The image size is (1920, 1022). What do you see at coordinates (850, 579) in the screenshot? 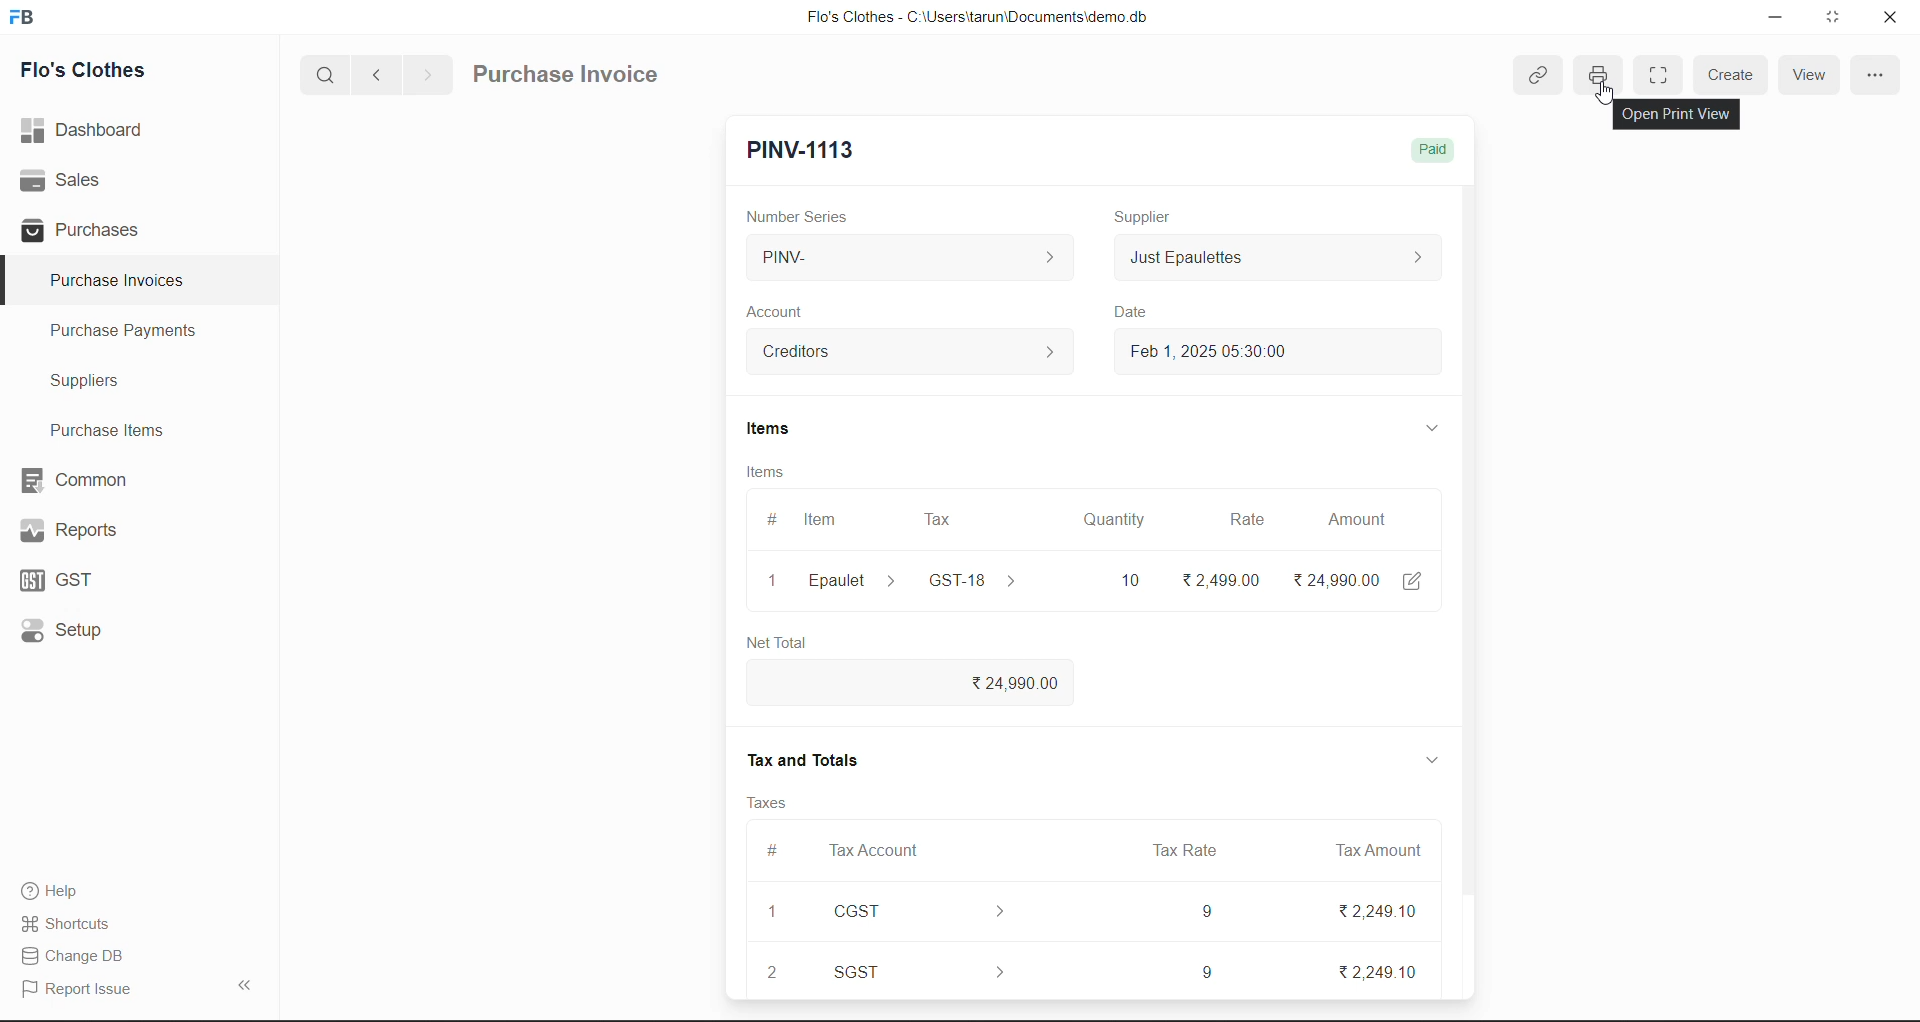
I see `Epaulet` at bounding box center [850, 579].